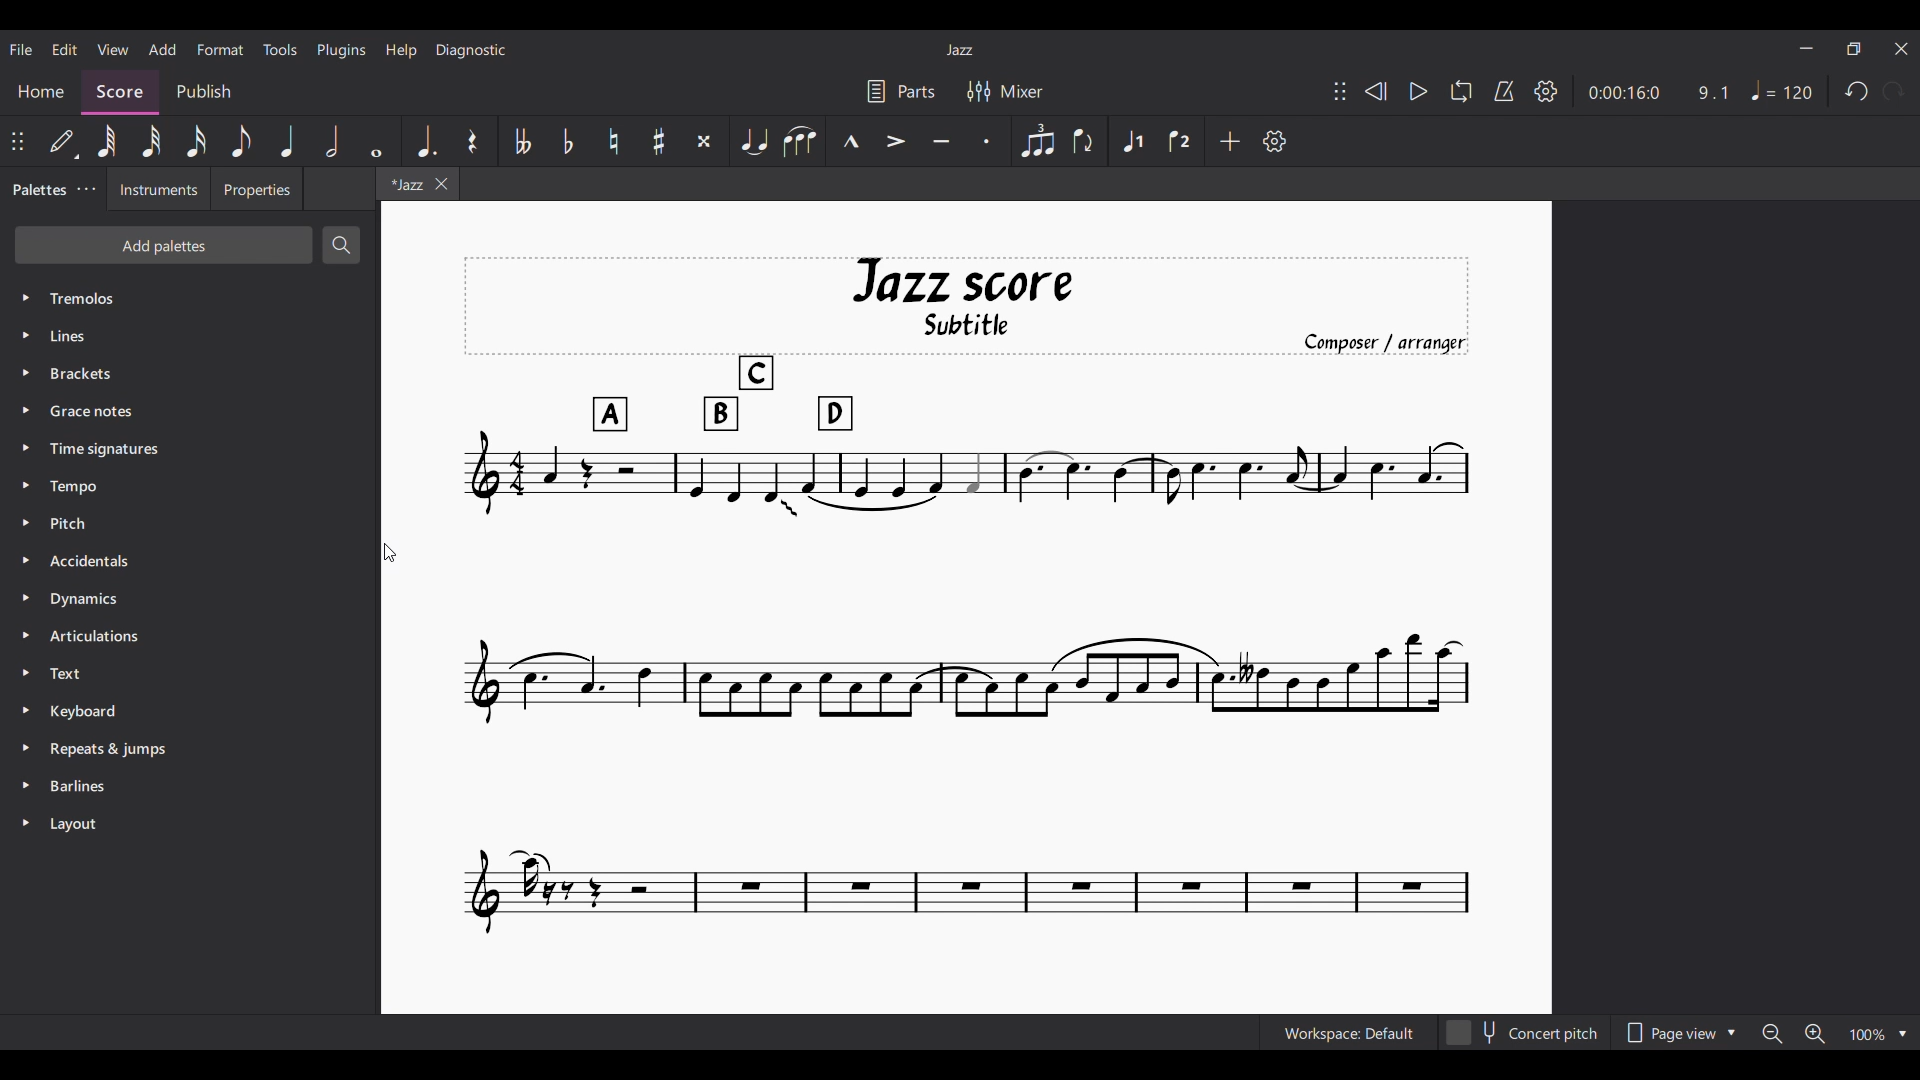 Image resolution: width=1920 pixels, height=1080 pixels. What do you see at coordinates (1625, 93) in the screenshot?
I see `0:00:16:0` at bounding box center [1625, 93].